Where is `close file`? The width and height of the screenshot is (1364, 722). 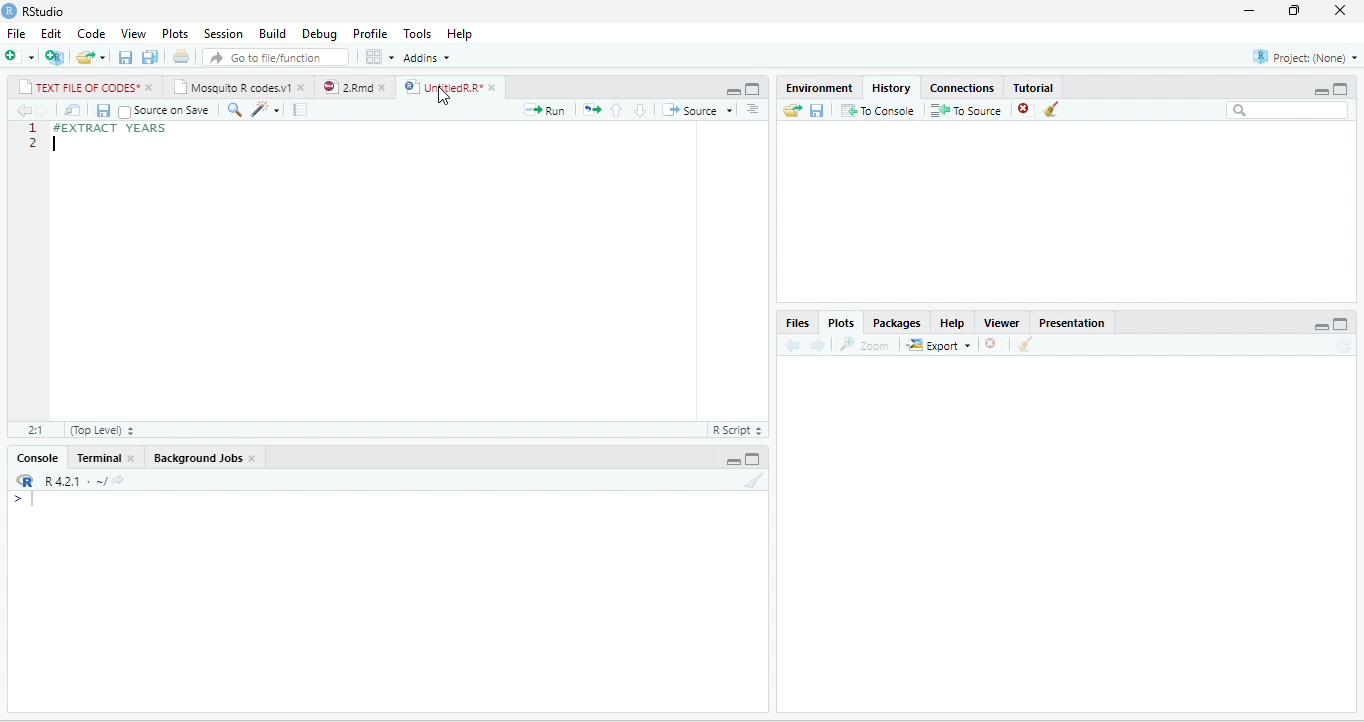
close file is located at coordinates (1026, 109).